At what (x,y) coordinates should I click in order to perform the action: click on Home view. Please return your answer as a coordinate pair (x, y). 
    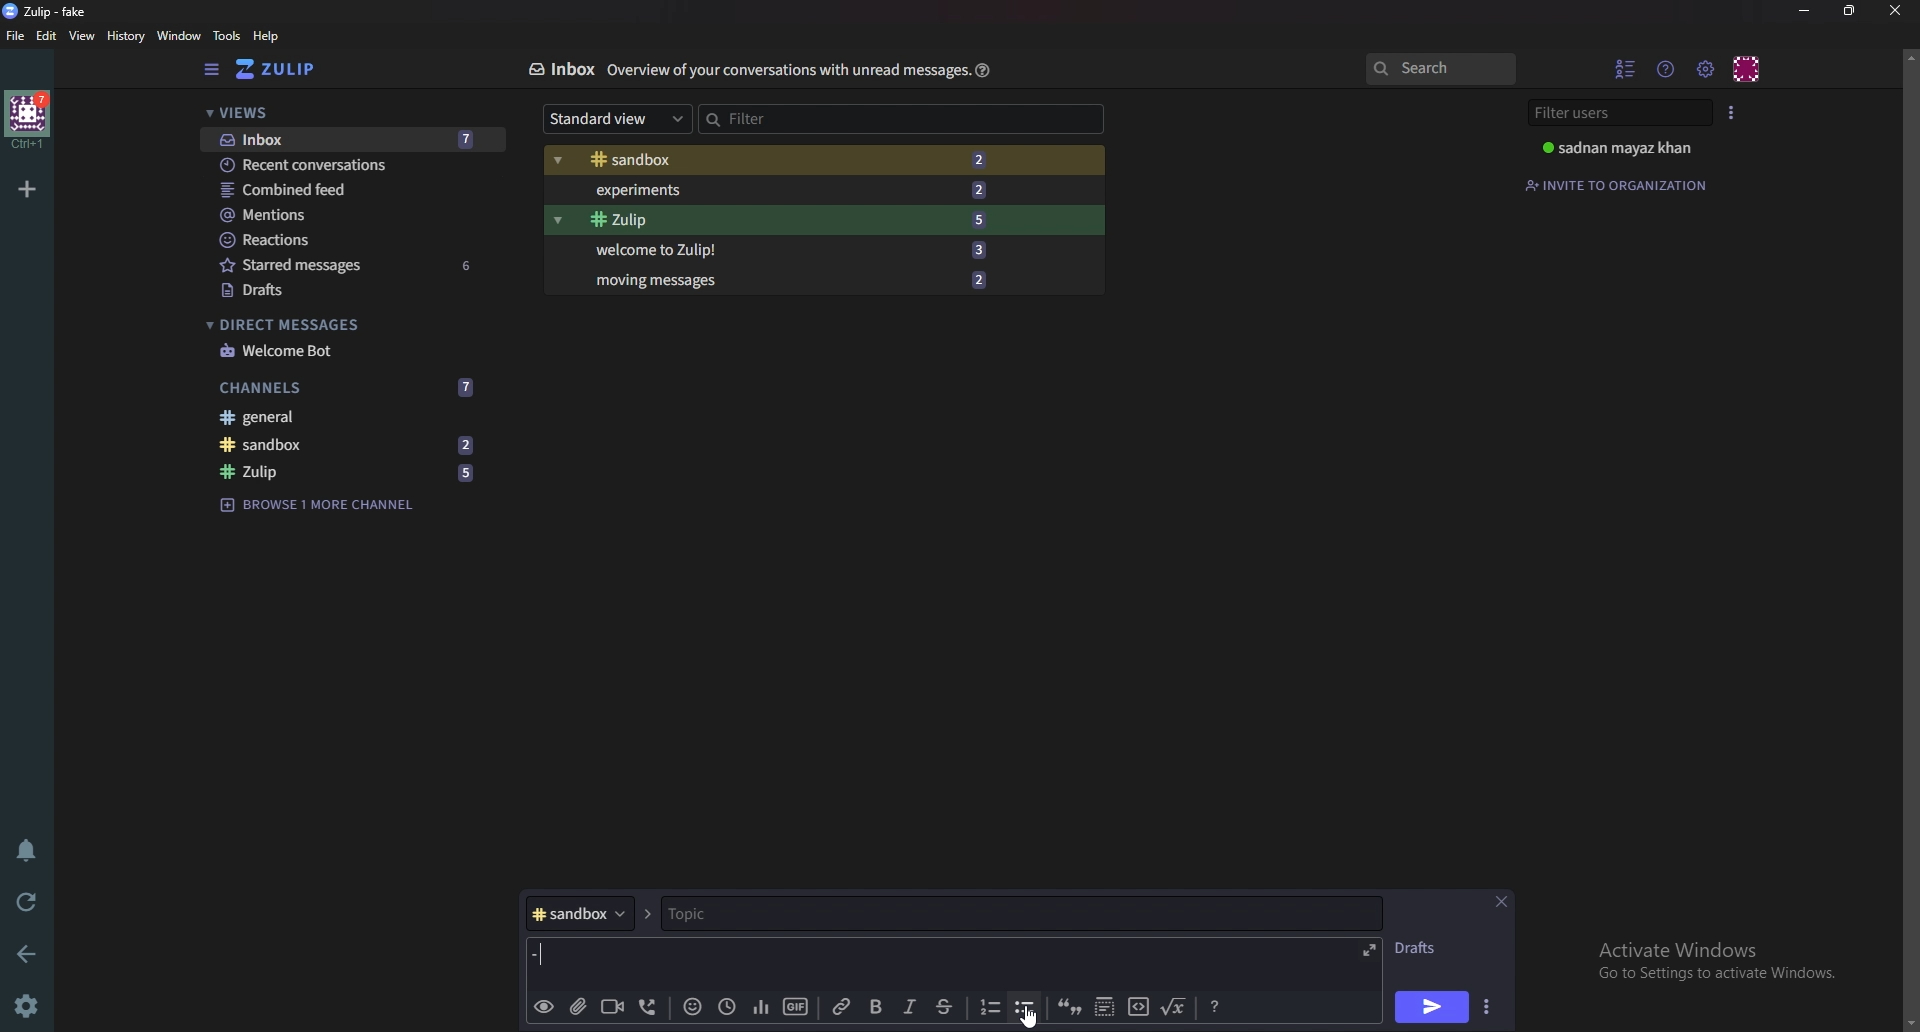
    Looking at the image, I should click on (290, 69).